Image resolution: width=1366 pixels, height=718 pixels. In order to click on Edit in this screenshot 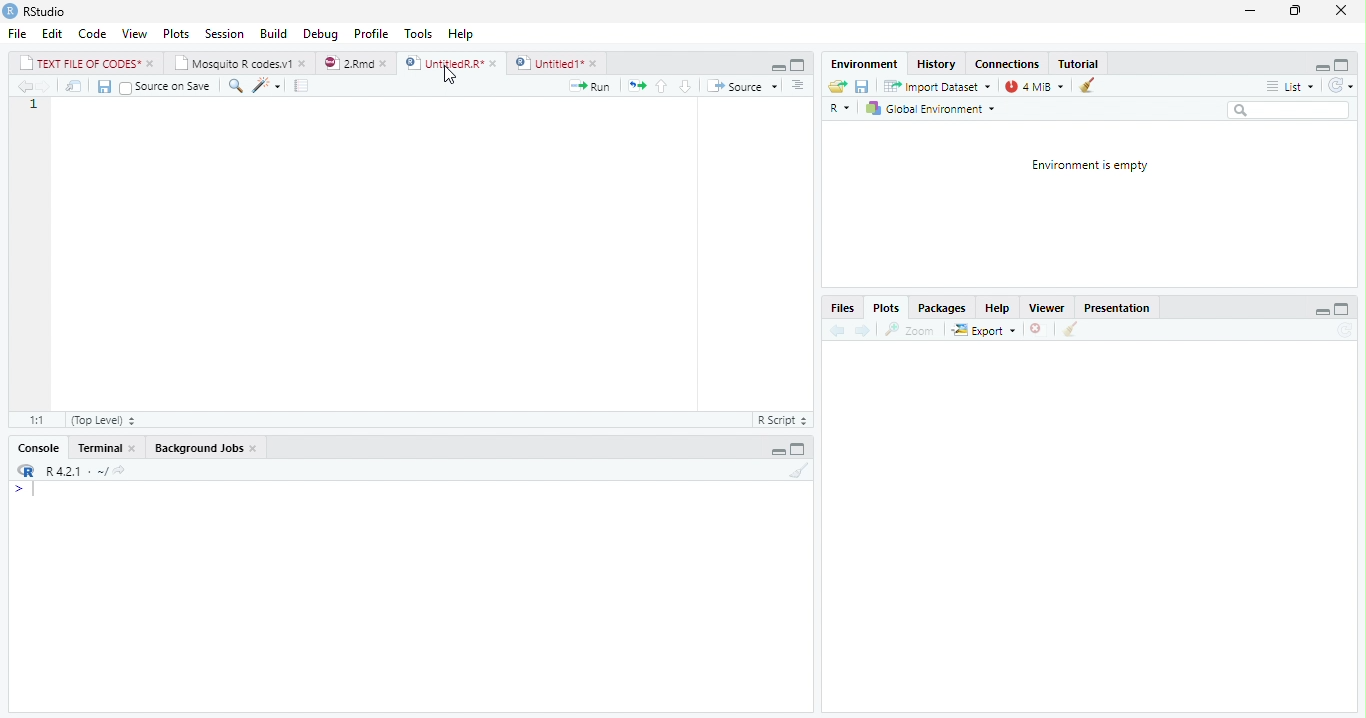, I will do `click(53, 34)`.